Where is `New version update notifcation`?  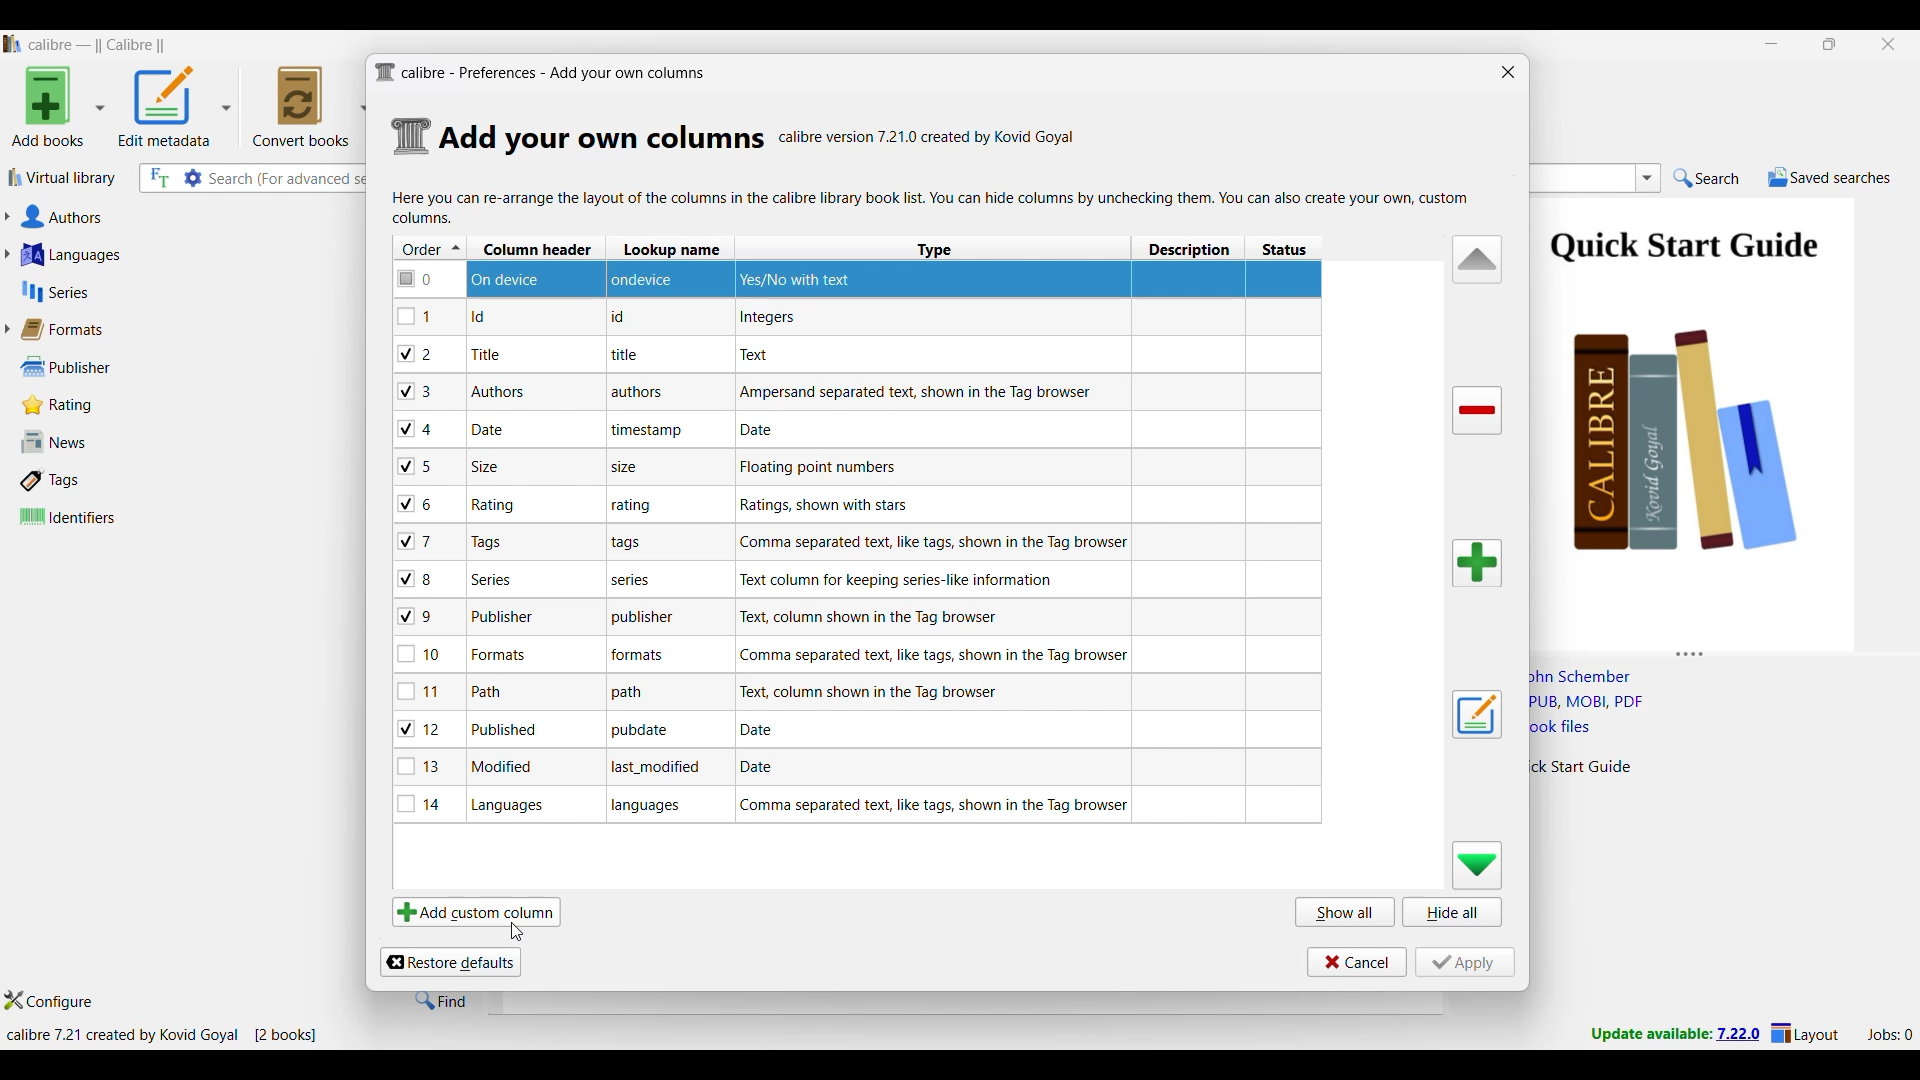
New version update notifcation is located at coordinates (1675, 1033).